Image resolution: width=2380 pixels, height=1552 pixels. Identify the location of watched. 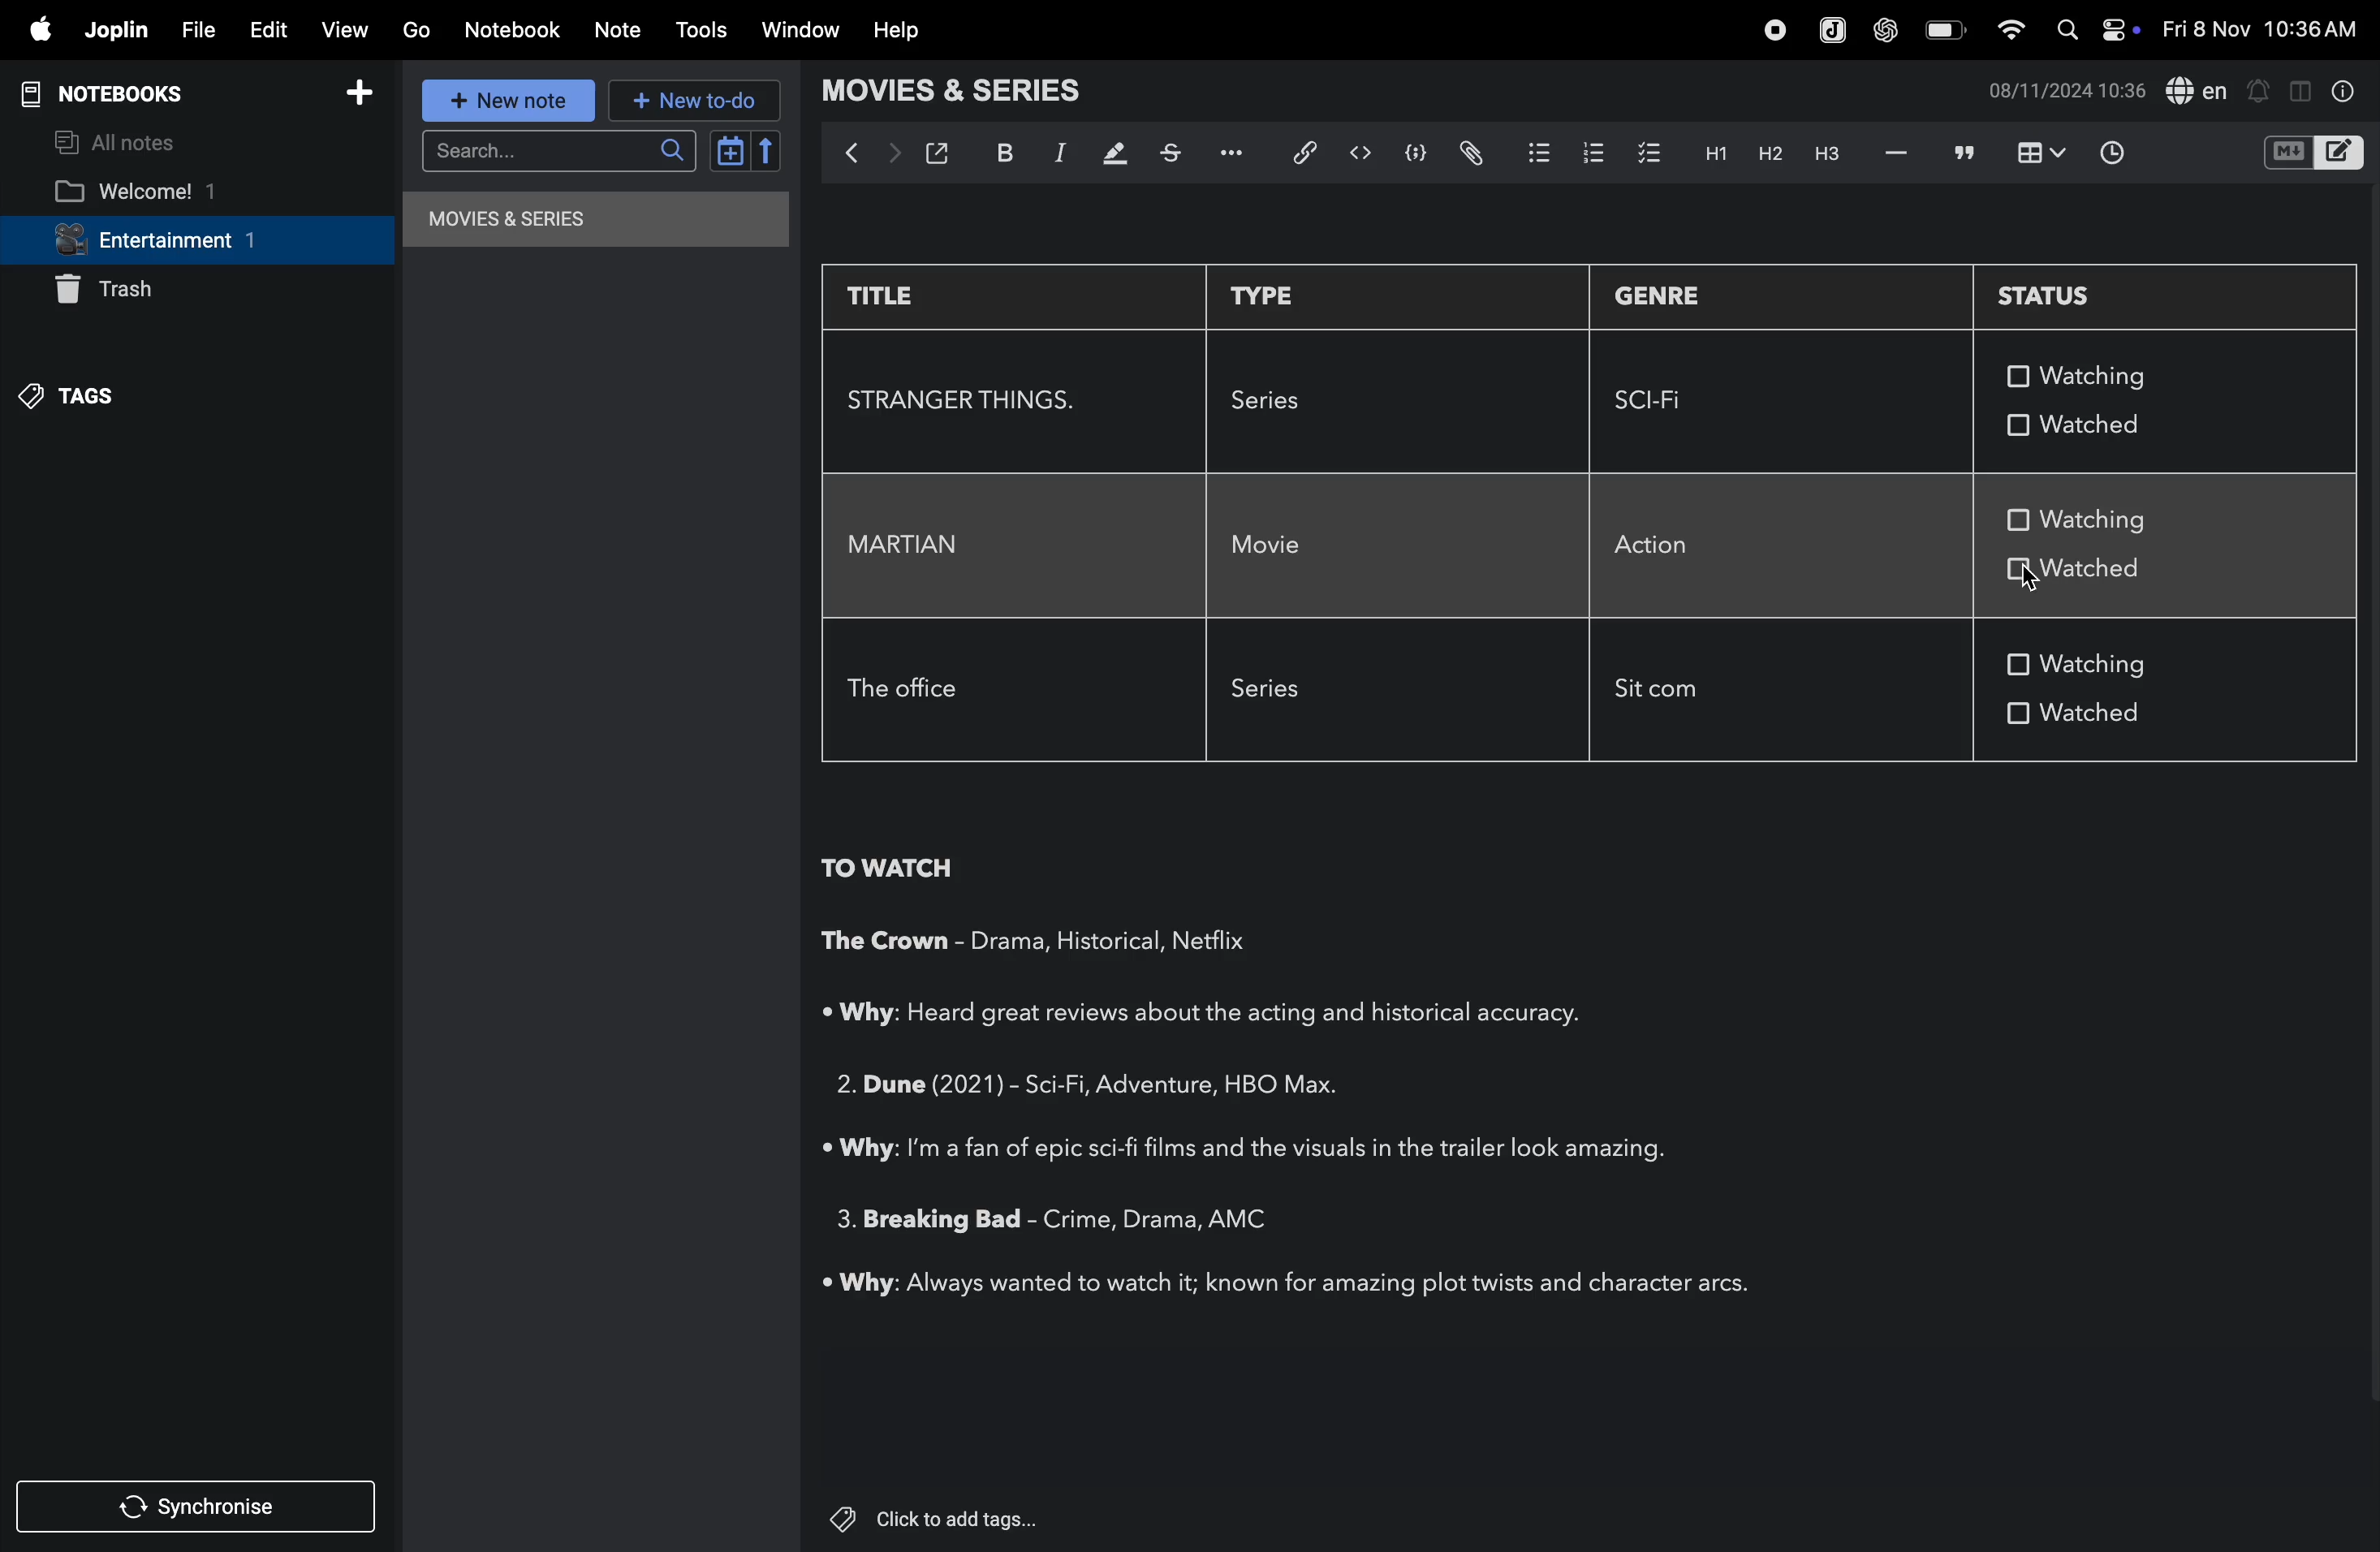
(2141, 719).